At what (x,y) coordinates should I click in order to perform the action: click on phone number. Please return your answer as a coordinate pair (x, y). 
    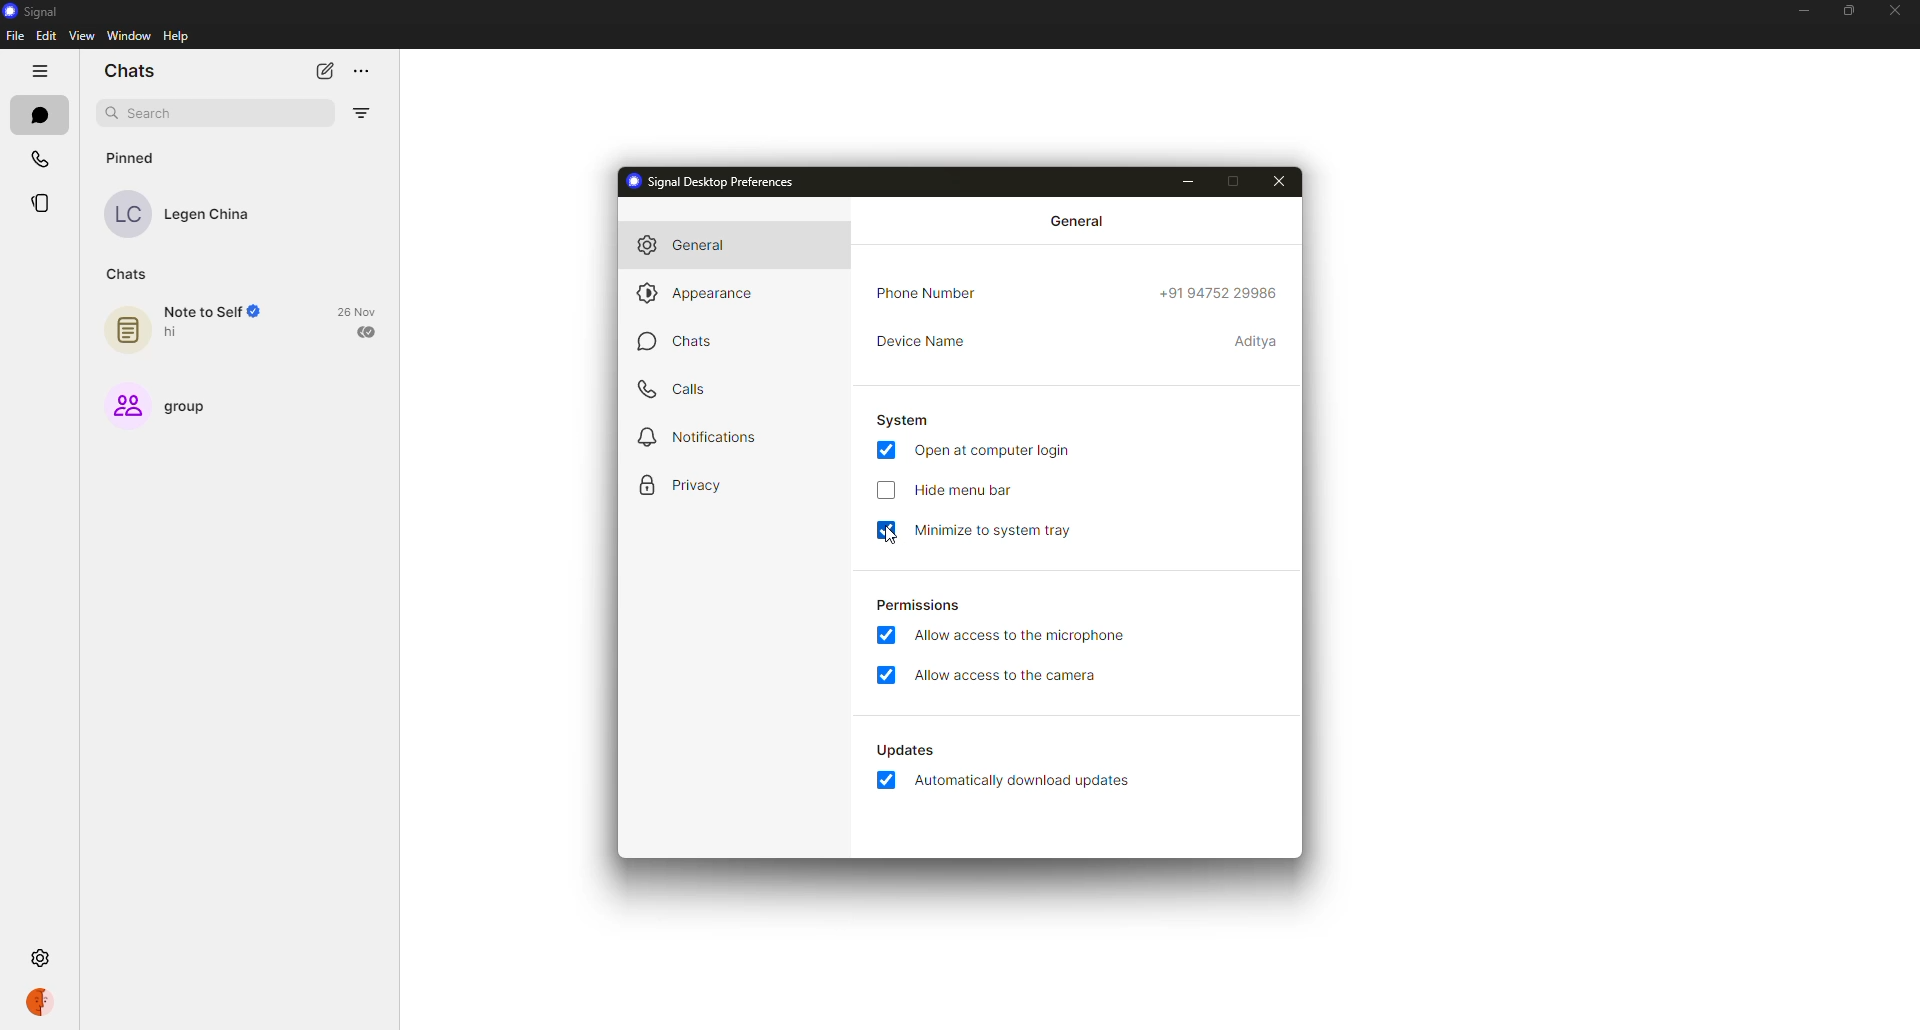
    Looking at the image, I should click on (1220, 290).